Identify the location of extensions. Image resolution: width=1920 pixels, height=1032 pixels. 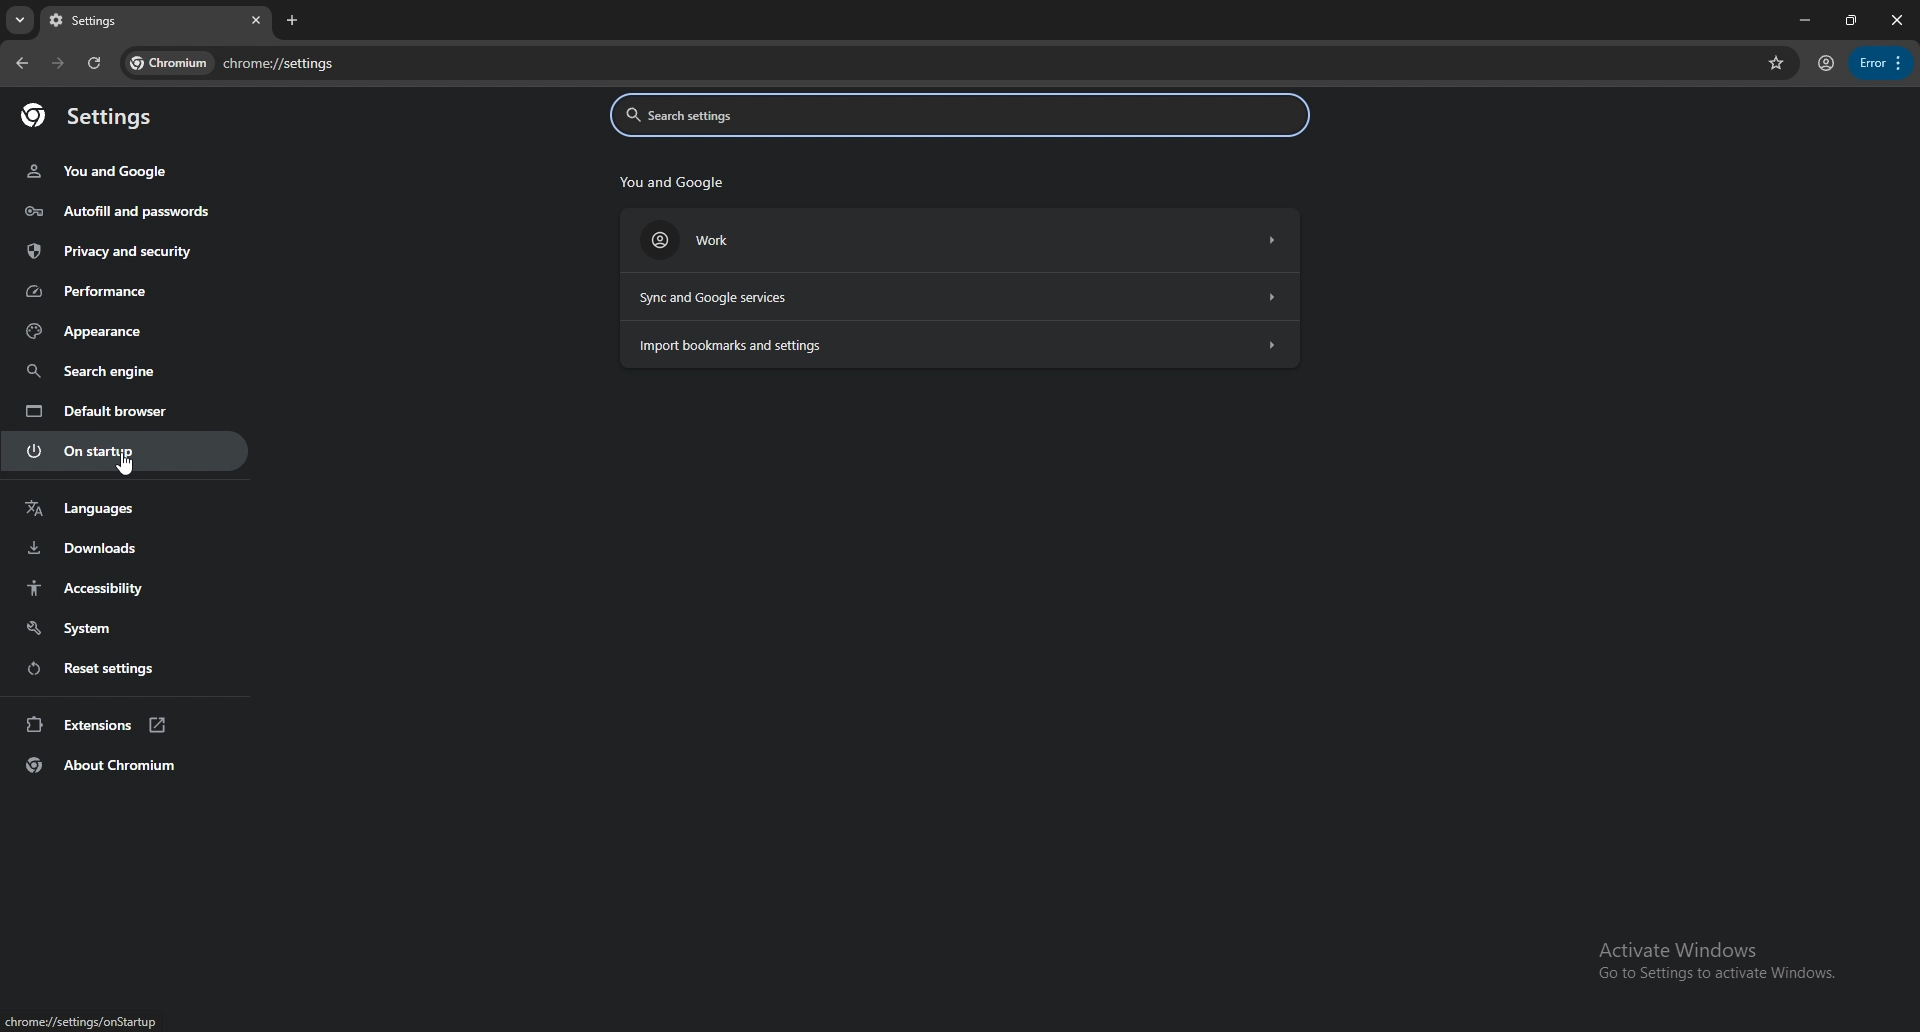
(126, 724).